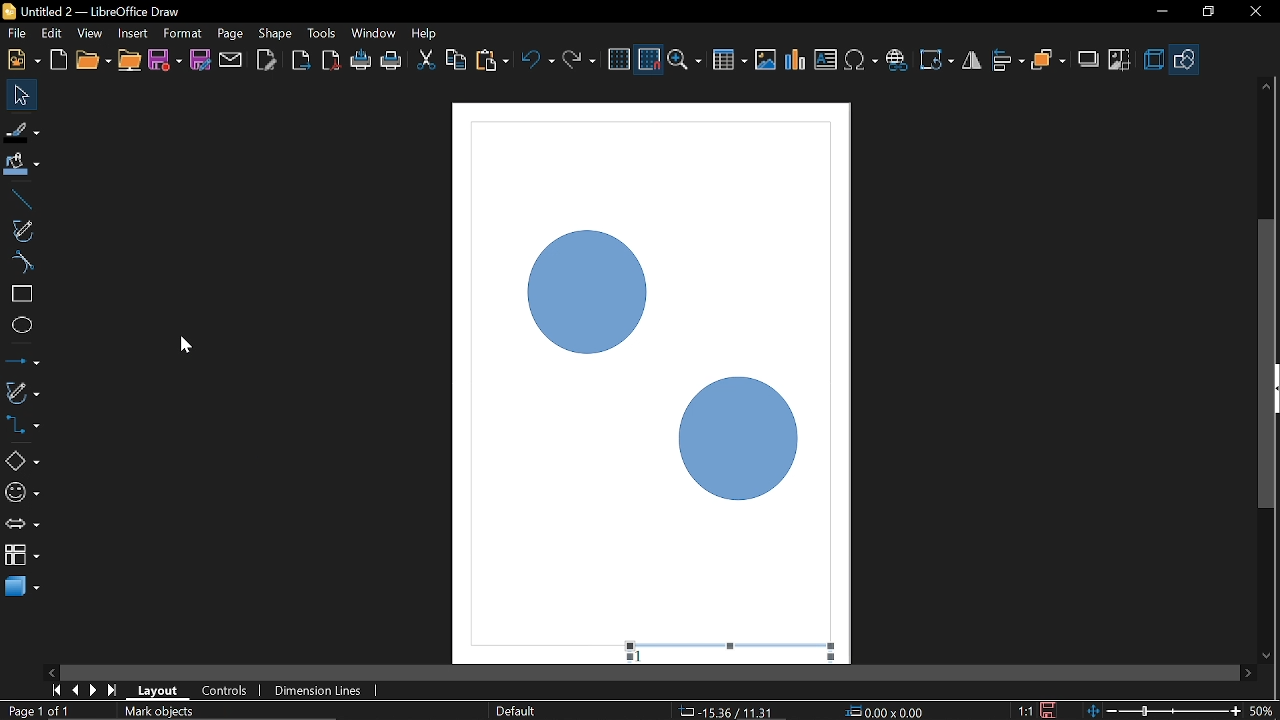  Describe the element at coordinates (58, 689) in the screenshot. I see `go to first page` at that location.